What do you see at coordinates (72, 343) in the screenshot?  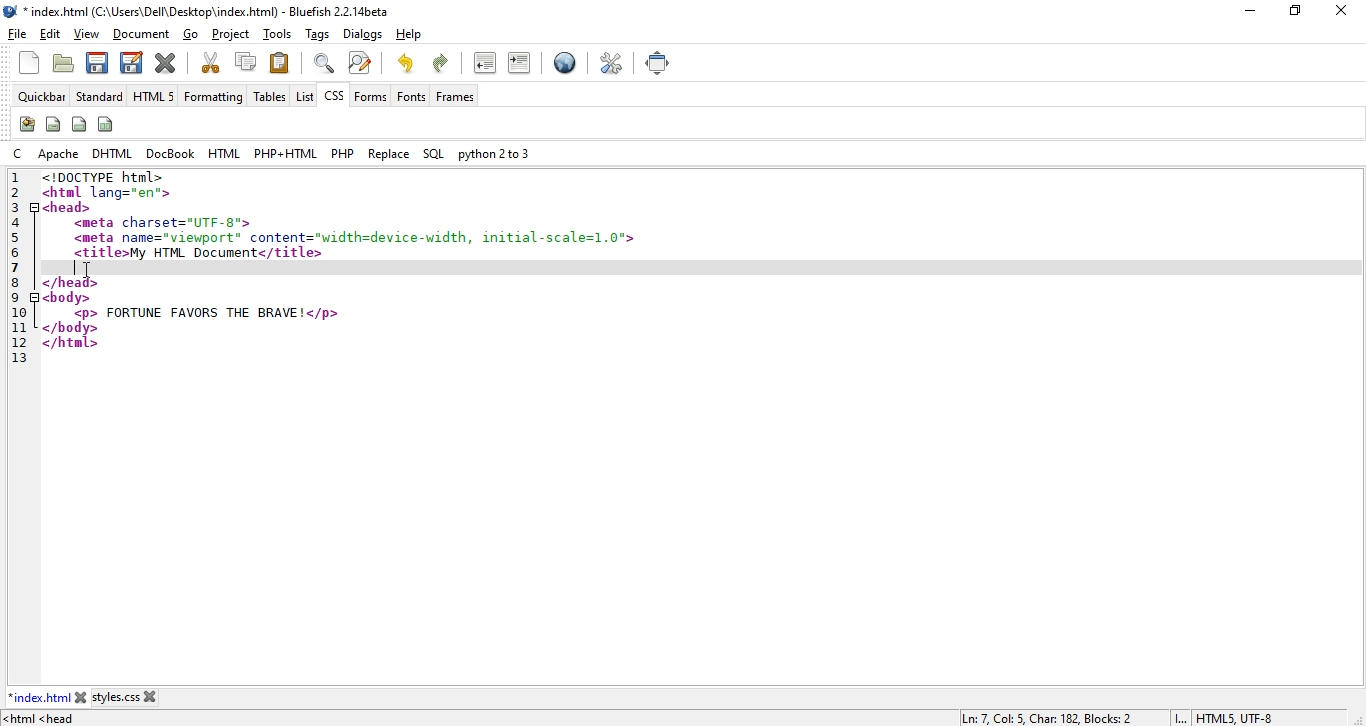 I see `</html>` at bounding box center [72, 343].